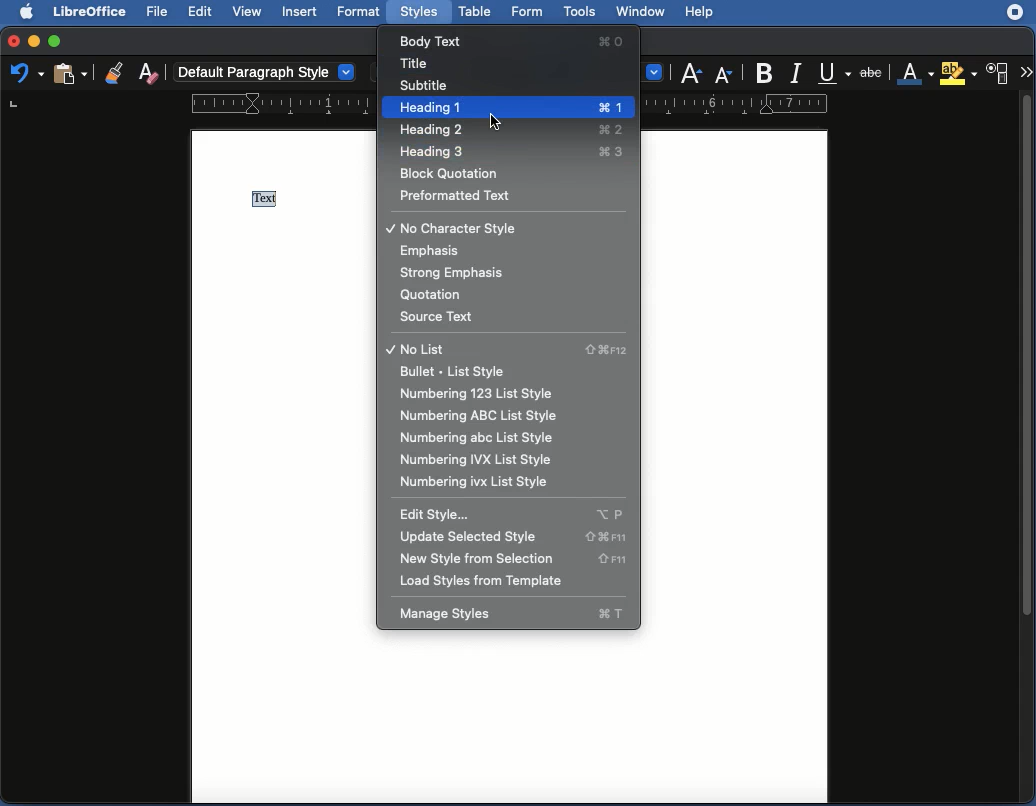  Describe the element at coordinates (476, 438) in the screenshot. I see `numbering abc list style` at that location.